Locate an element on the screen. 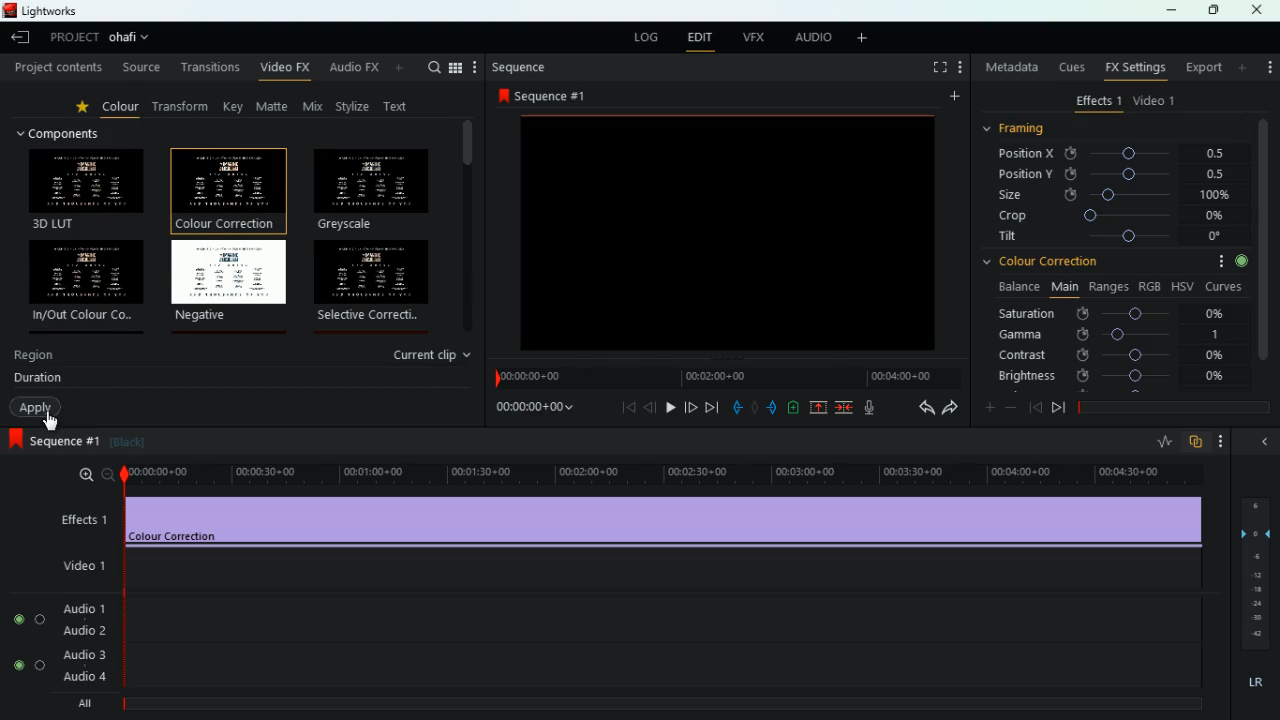  overlap is located at coordinates (1194, 442).